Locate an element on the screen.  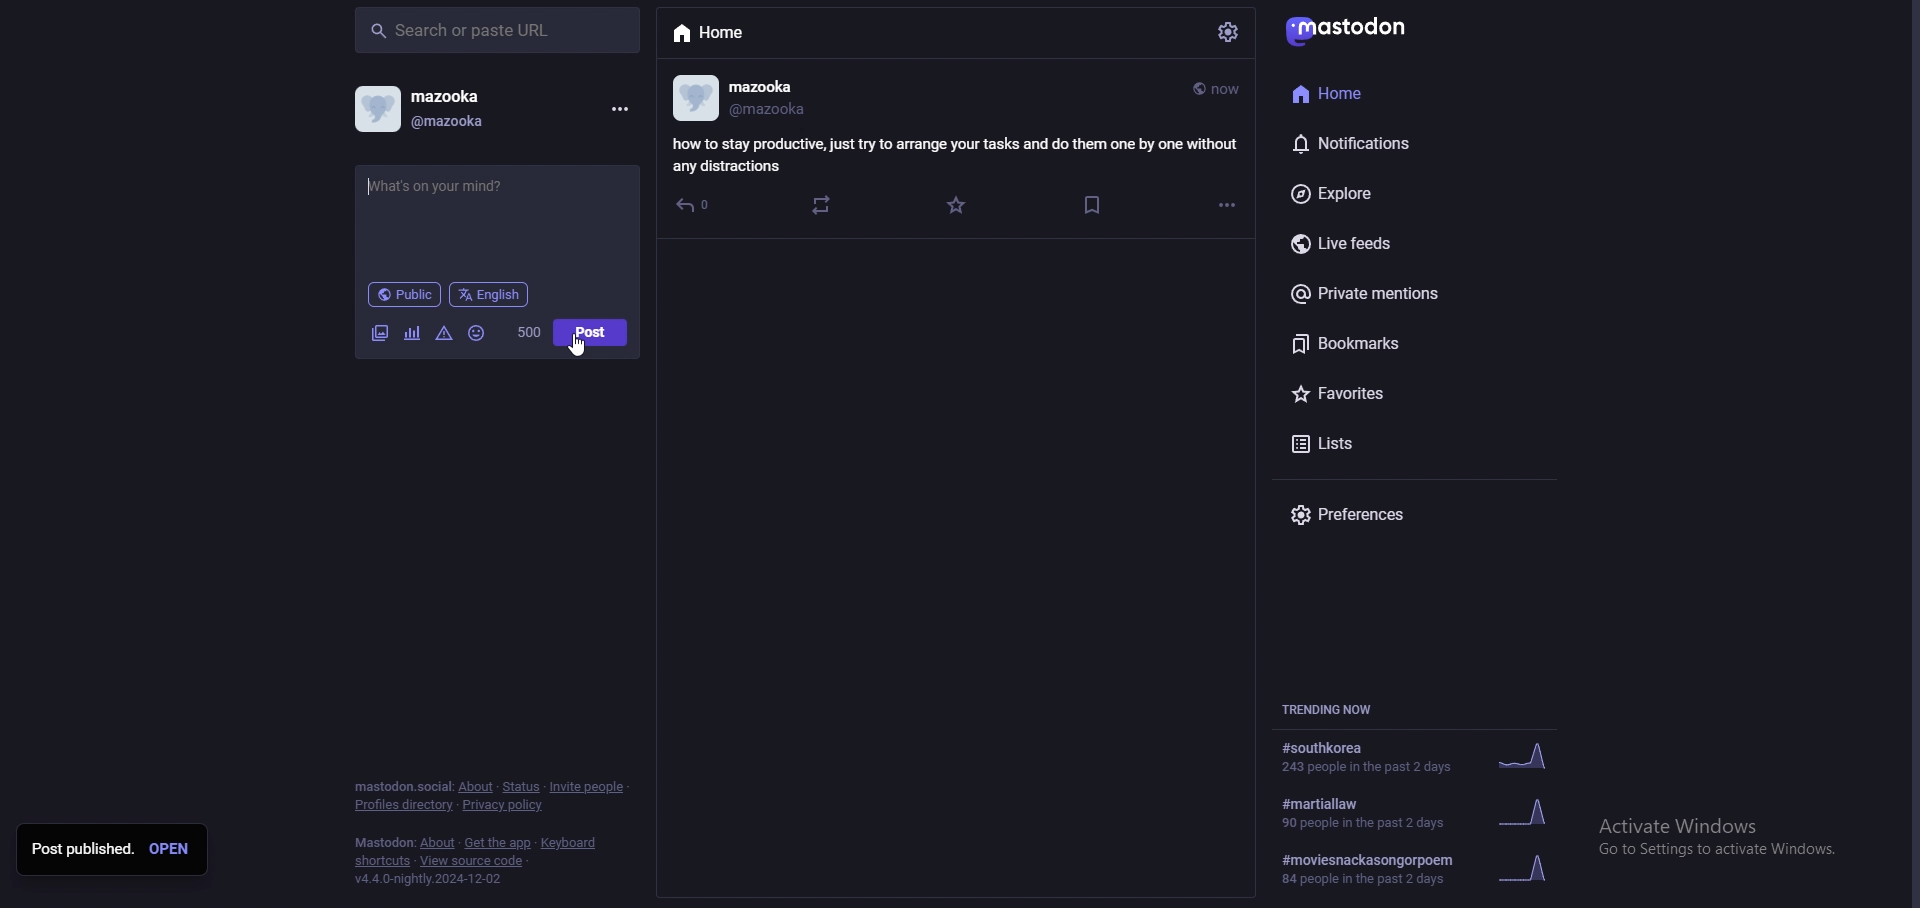
@mazooka is located at coordinates (775, 110).